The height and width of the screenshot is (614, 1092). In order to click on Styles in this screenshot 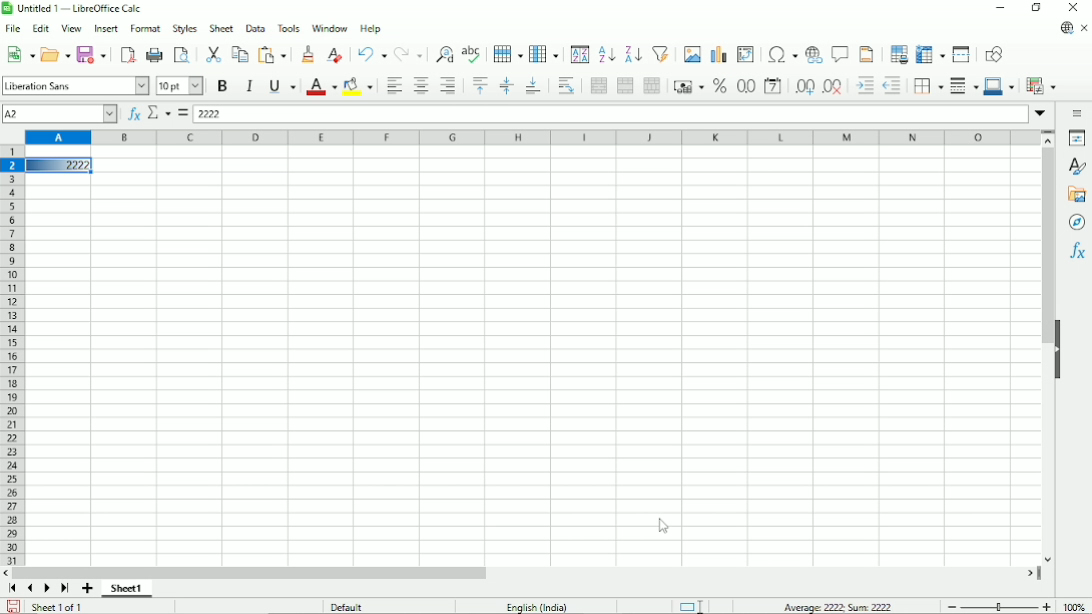, I will do `click(1079, 167)`.